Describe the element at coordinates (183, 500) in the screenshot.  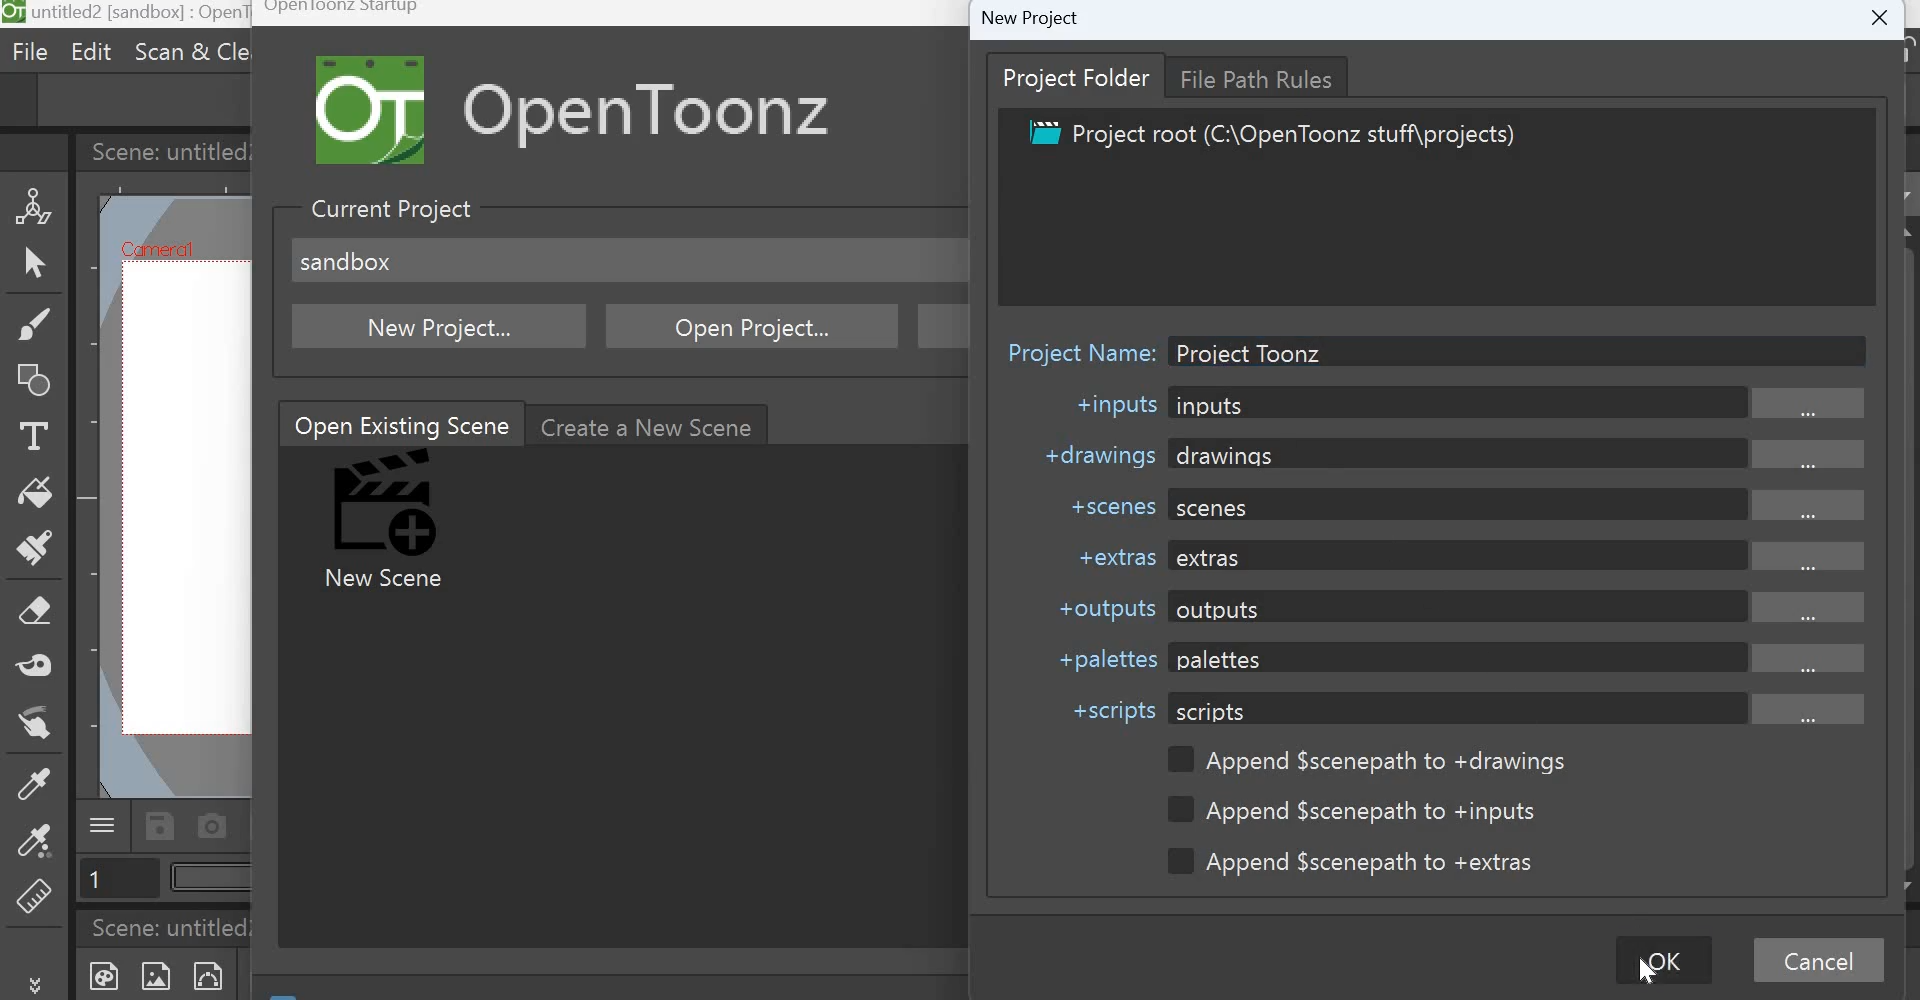
I see `working area` at that location.